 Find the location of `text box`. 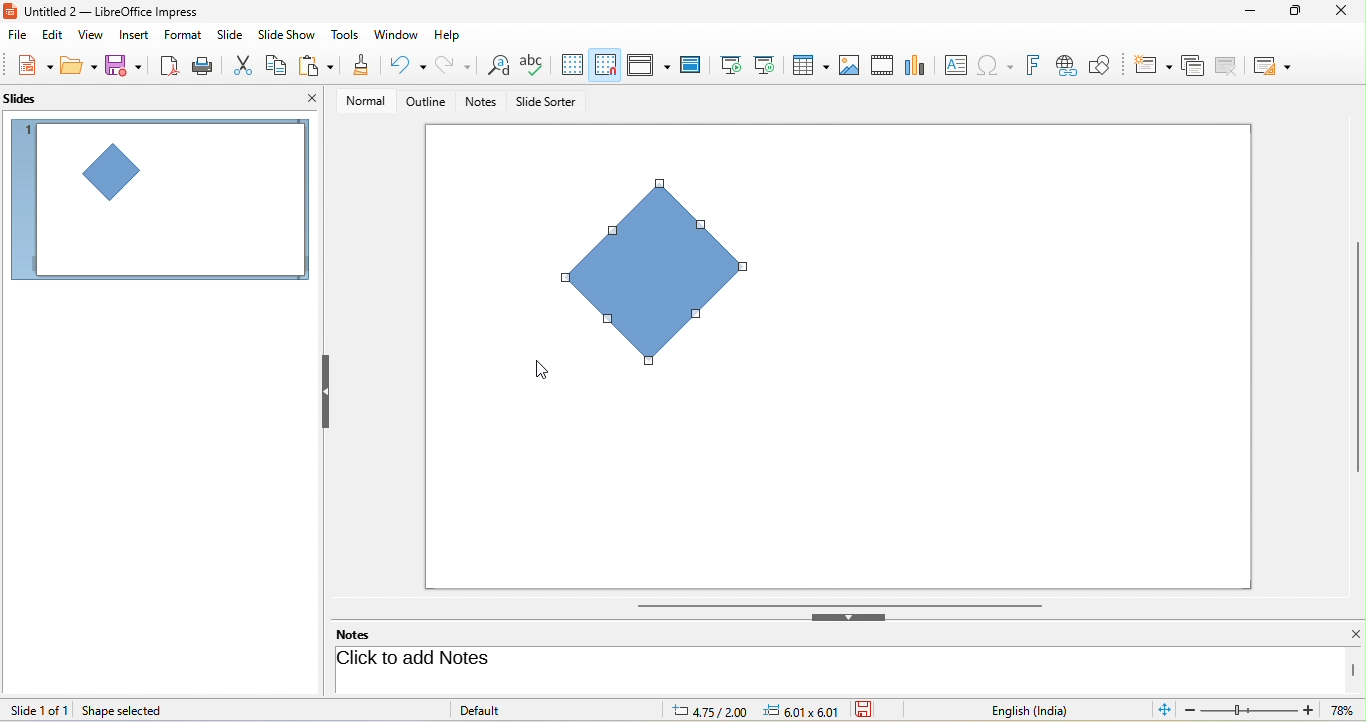

text box is located at coordinates (953, 65).